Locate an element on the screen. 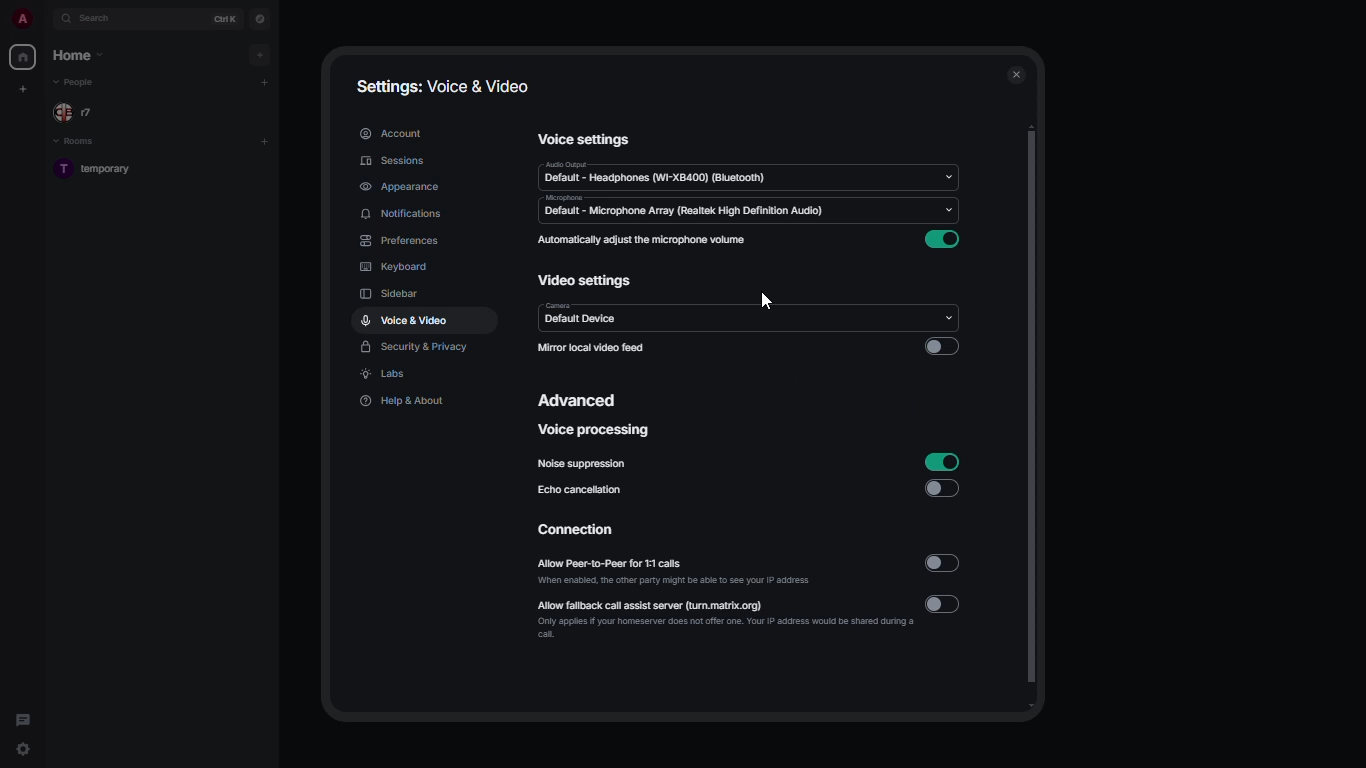  preferences is located at coordinates (399, 240).